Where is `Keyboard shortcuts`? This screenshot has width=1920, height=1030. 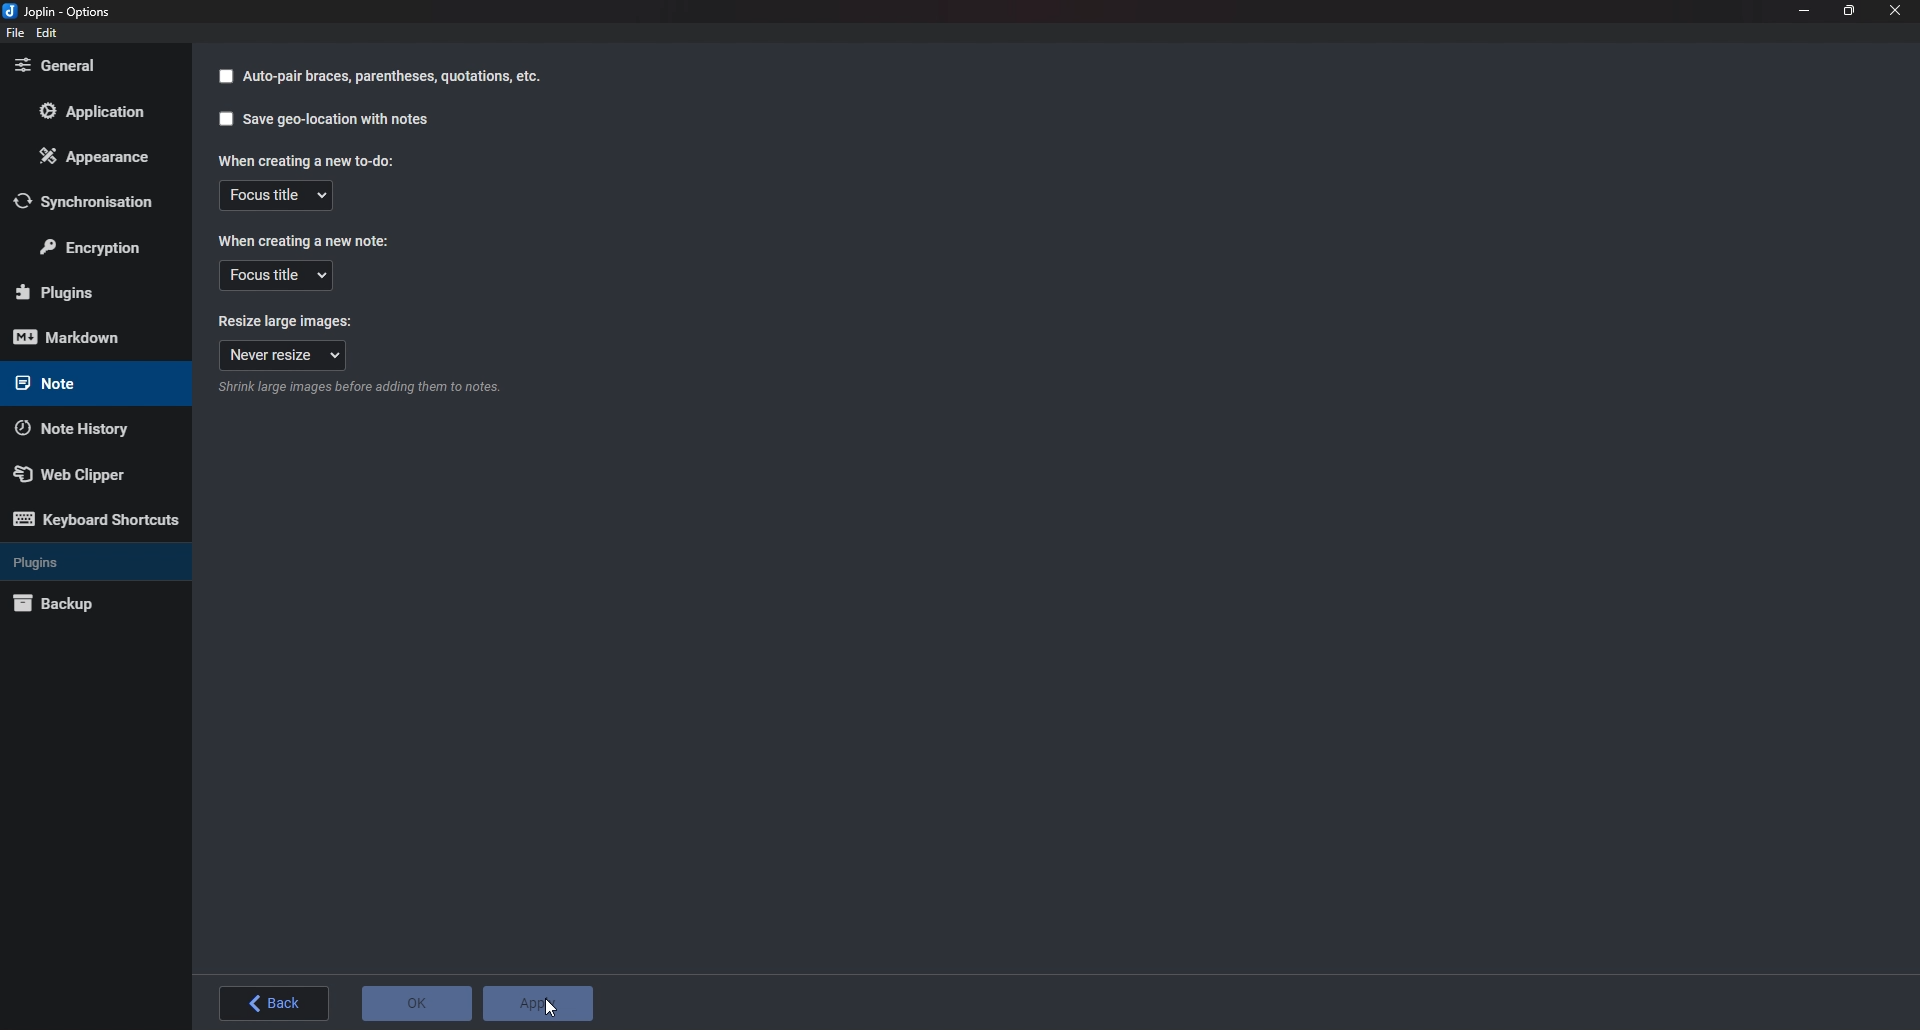
Keyboard shortcuts is located at coordinates (96, 520).